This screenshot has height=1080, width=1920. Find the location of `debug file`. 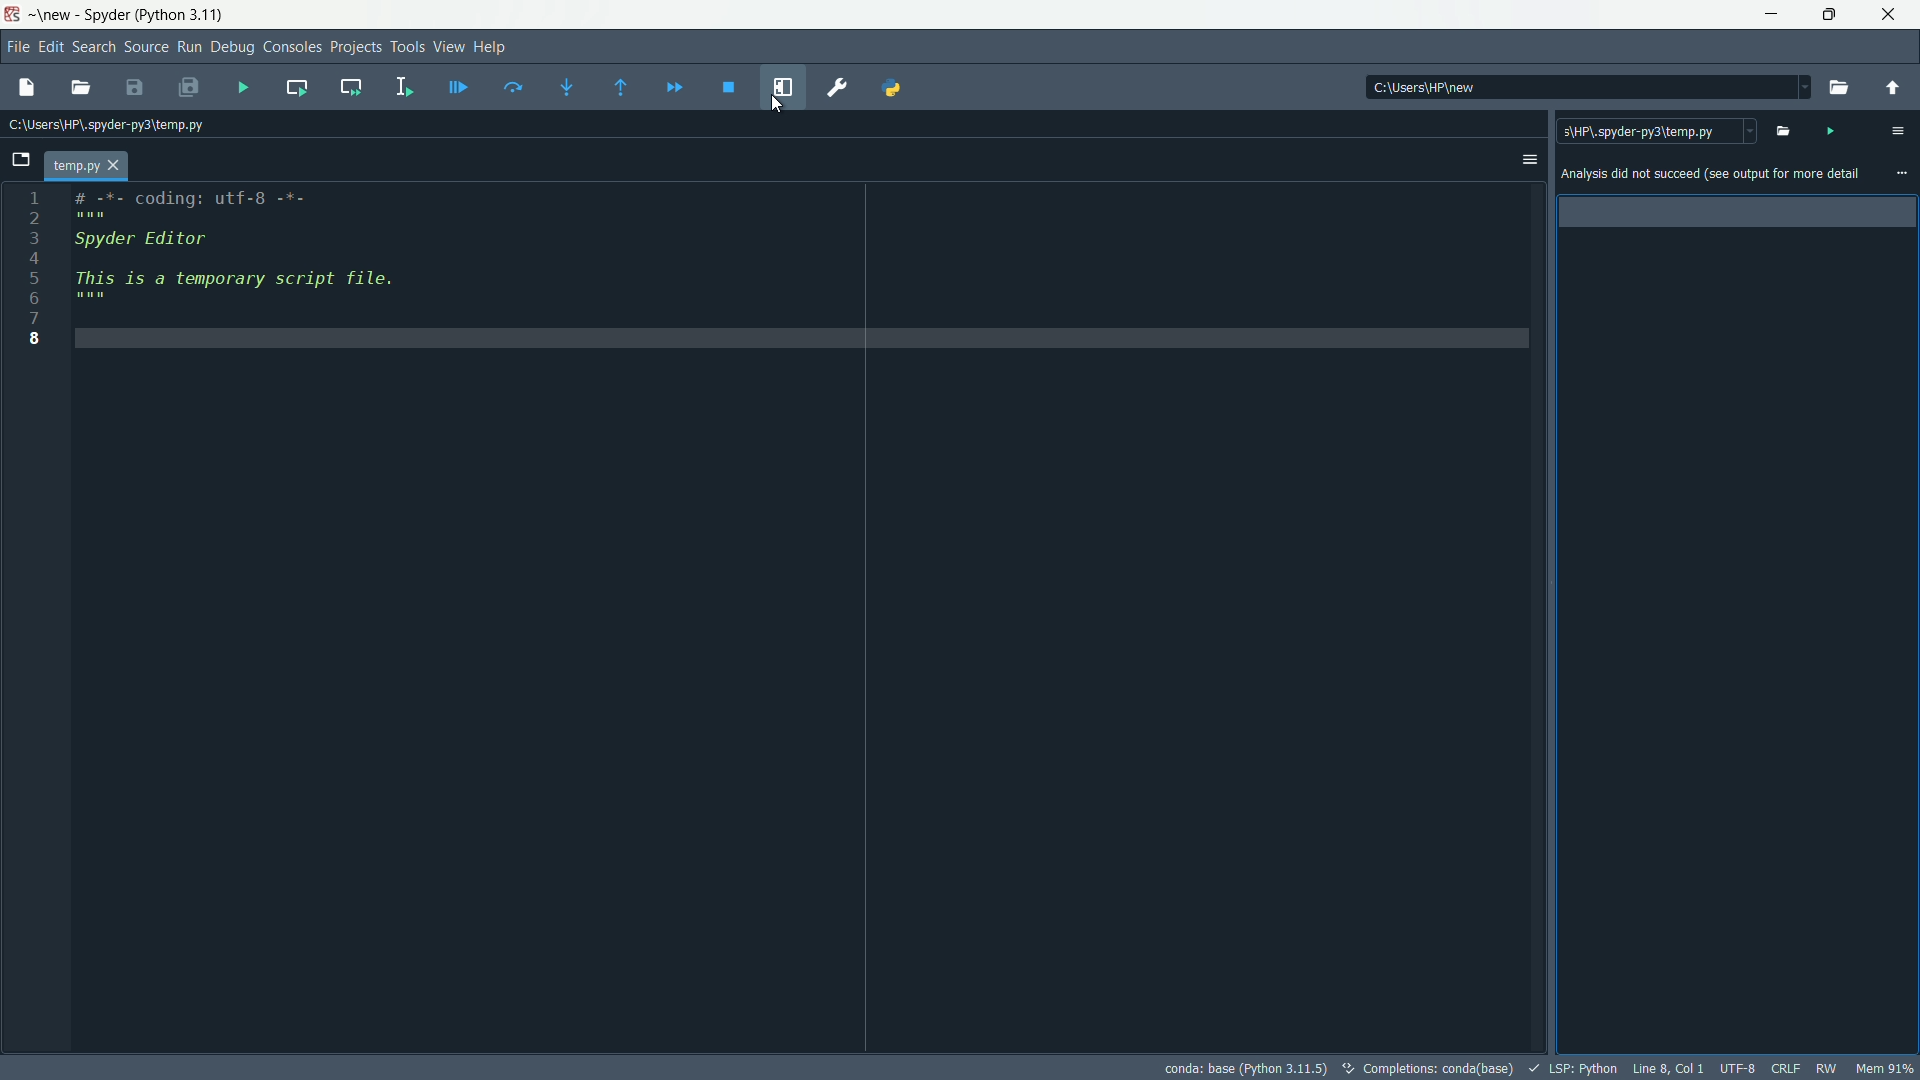

debug file is located at coordinates (458, 87).